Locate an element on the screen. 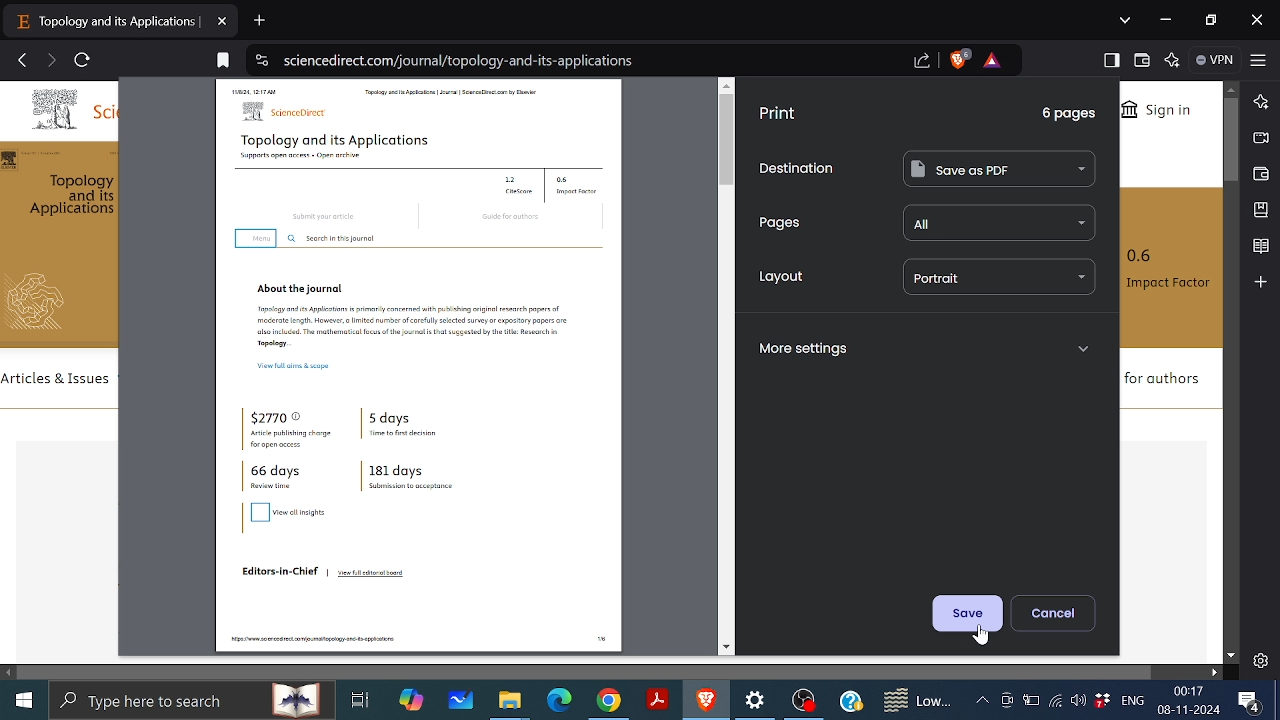 The height and width of the screenshot is (720, 1280). Weather notifications is located at coordinates (914, 701).